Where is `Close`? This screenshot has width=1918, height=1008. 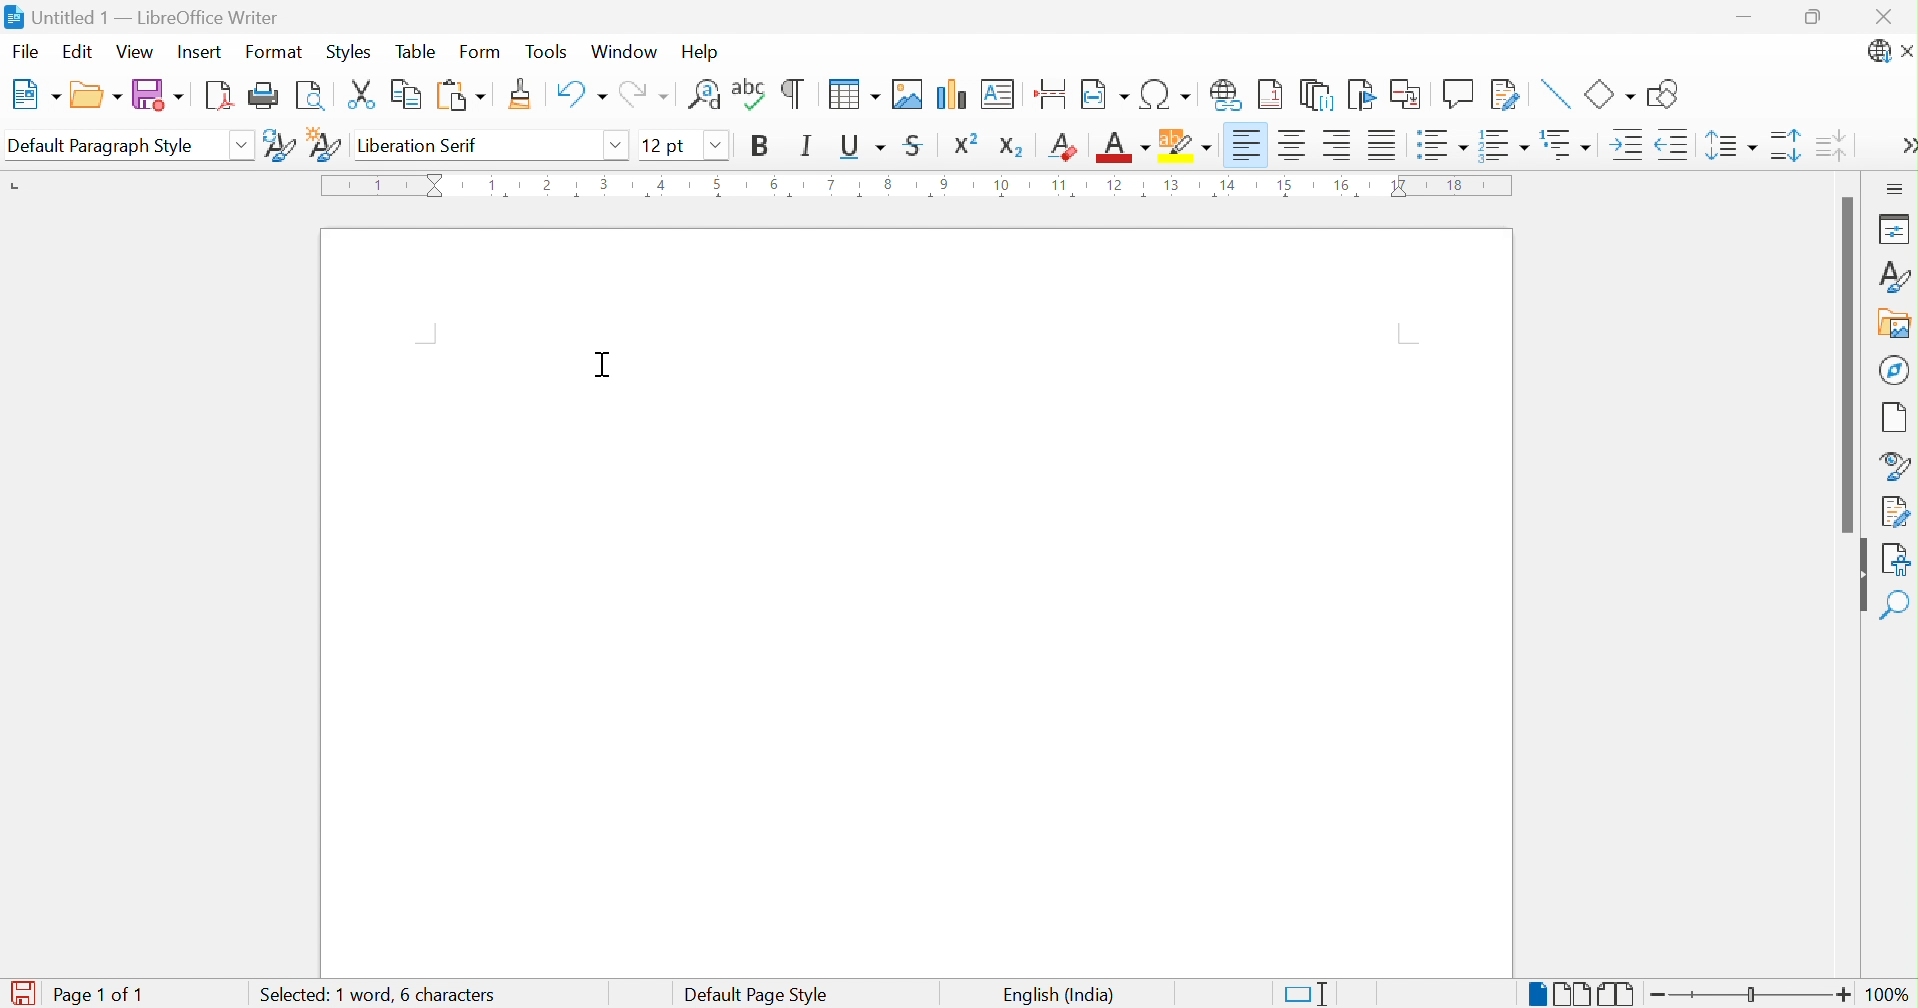 Close is located at coordinates (1906, 53).